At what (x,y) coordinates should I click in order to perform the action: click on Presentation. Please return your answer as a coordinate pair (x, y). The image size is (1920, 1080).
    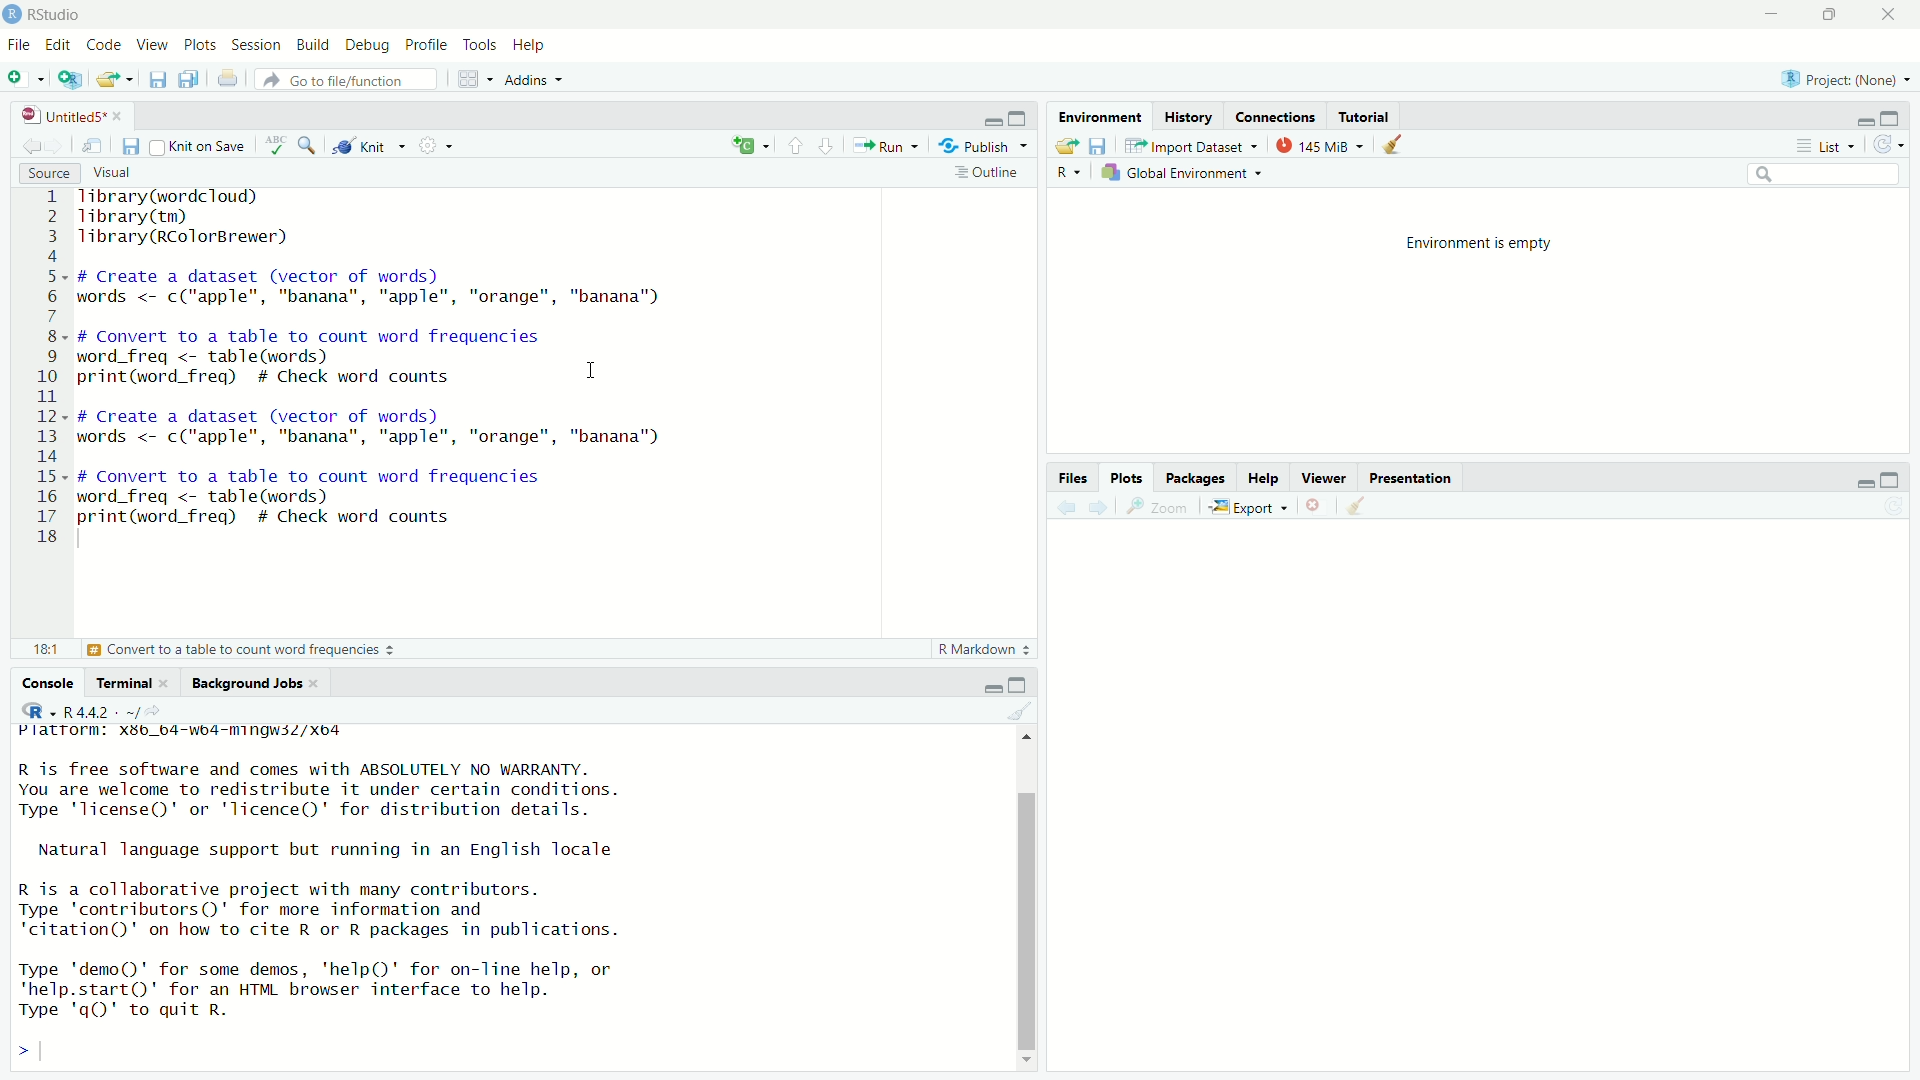
    Looking at the image, I should click on (1410, 476).